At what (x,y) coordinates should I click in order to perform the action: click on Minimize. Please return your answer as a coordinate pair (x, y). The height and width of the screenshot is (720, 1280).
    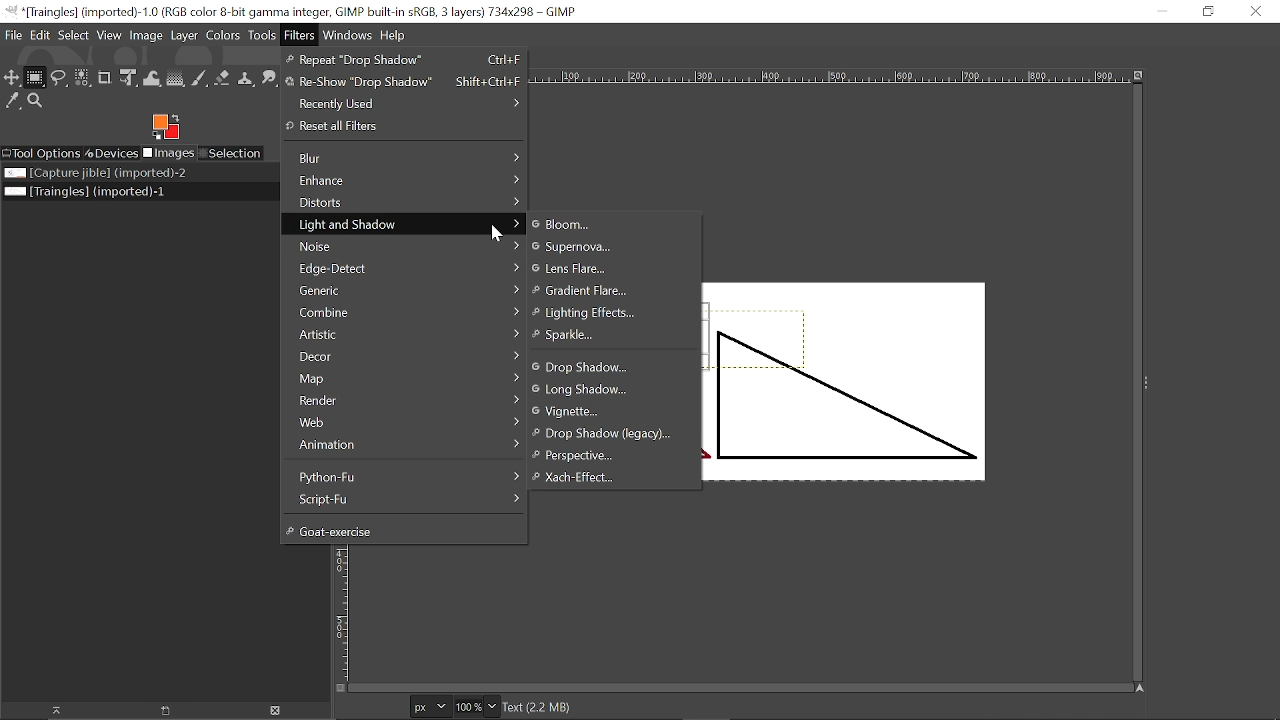
    Looking at the image, I should click on (1157, 11).